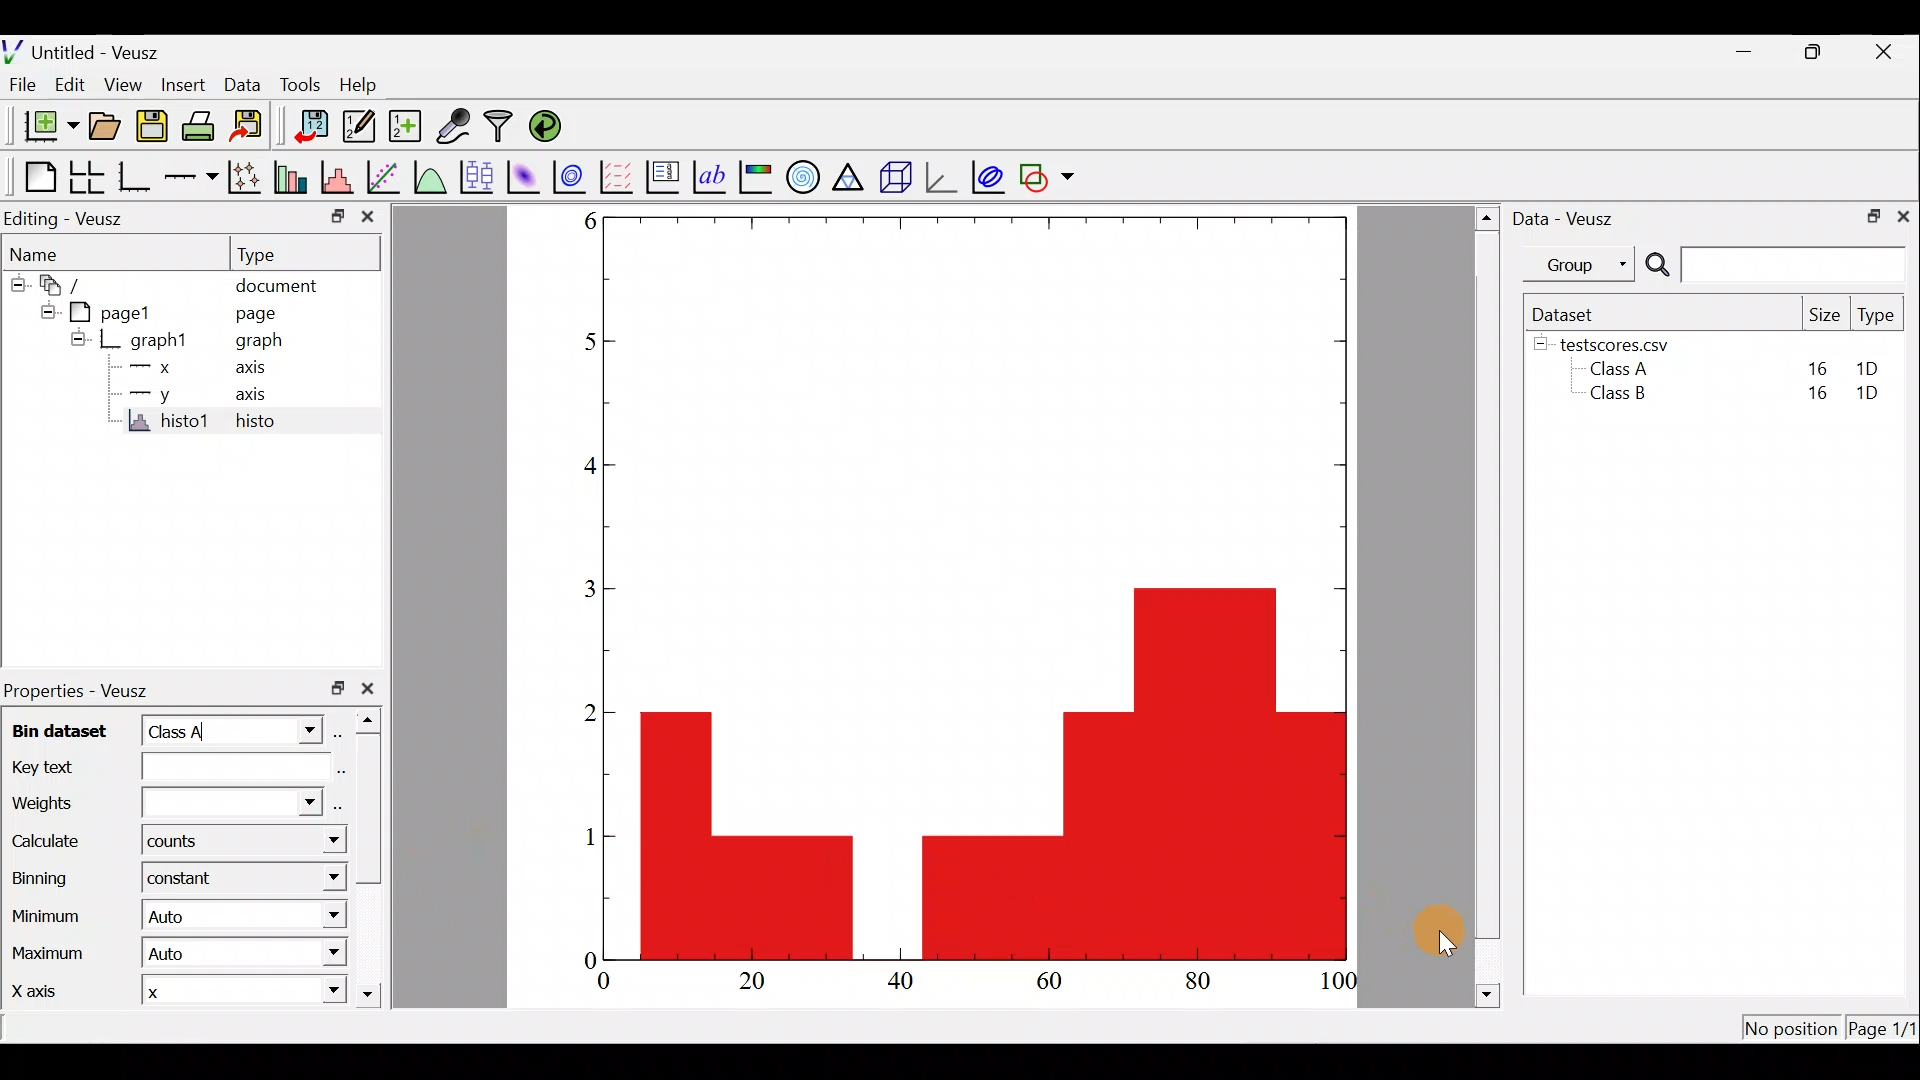  What do you see at coordinates (1877, 316) in the screenshot?
I see `Type` at bounding box center [1877, 316].